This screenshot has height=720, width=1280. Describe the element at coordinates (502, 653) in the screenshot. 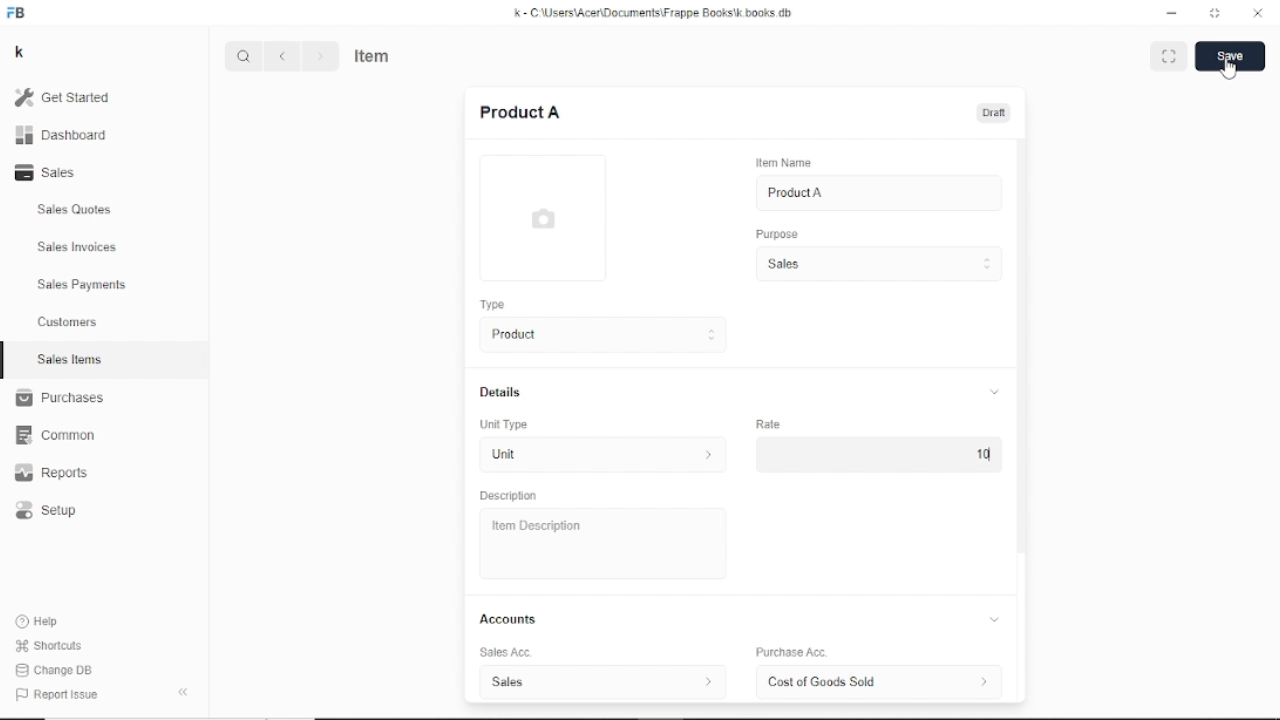

I see `Sales Acc.` at that location.